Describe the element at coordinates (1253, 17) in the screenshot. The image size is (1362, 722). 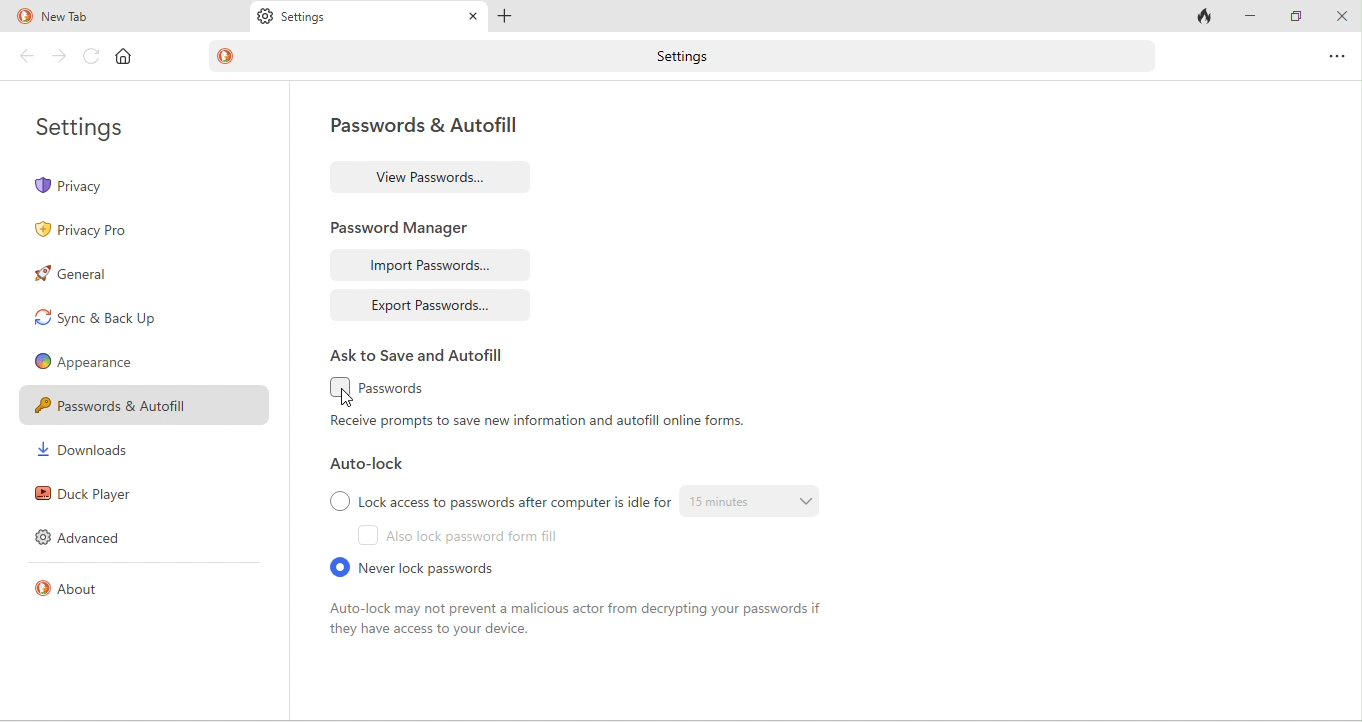
I see `minimize` at that location.